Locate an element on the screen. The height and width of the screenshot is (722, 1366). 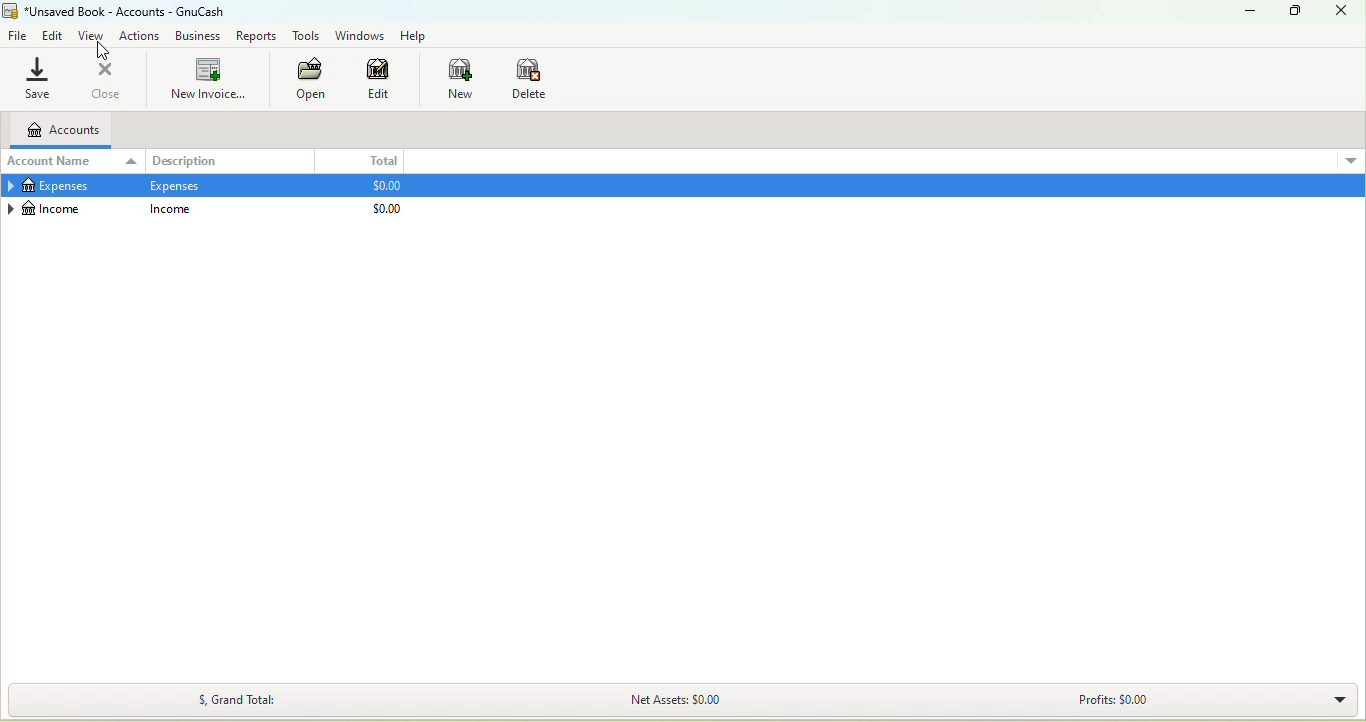
Accounts is located at coordinates (58, 131).